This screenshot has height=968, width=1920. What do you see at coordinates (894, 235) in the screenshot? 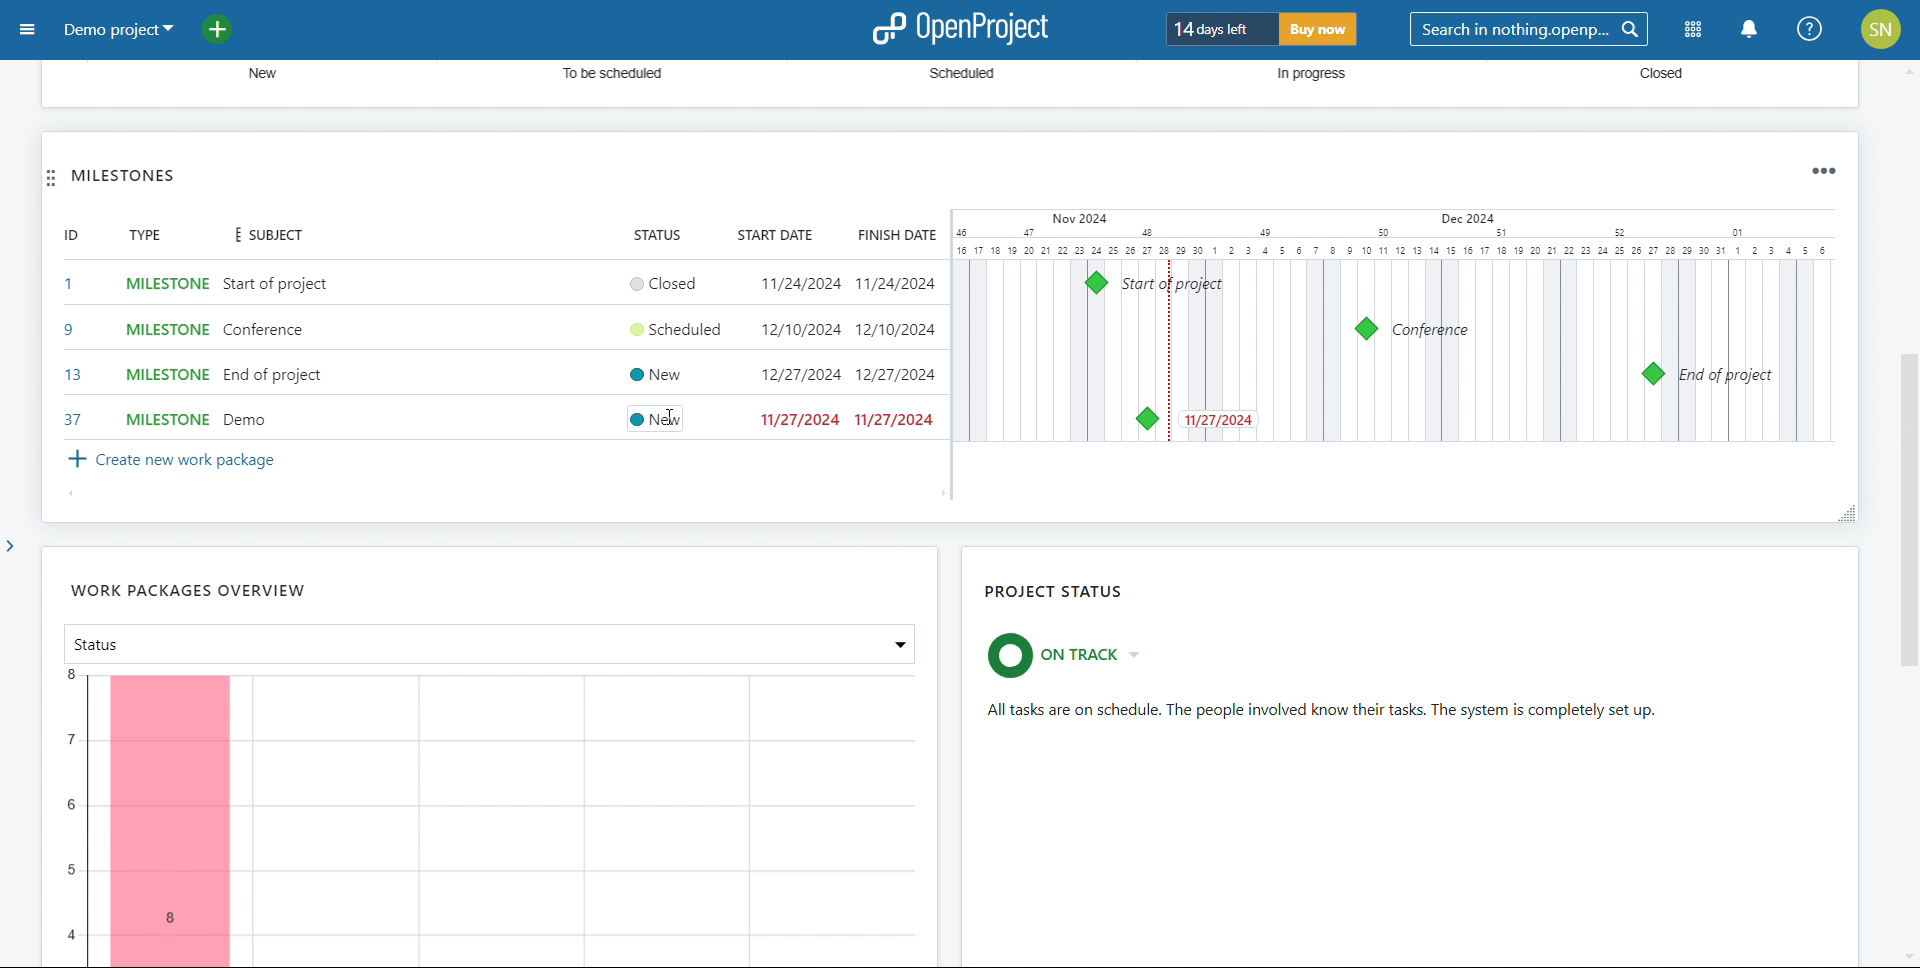
I see `finish date` at bounding box center [894, 235].